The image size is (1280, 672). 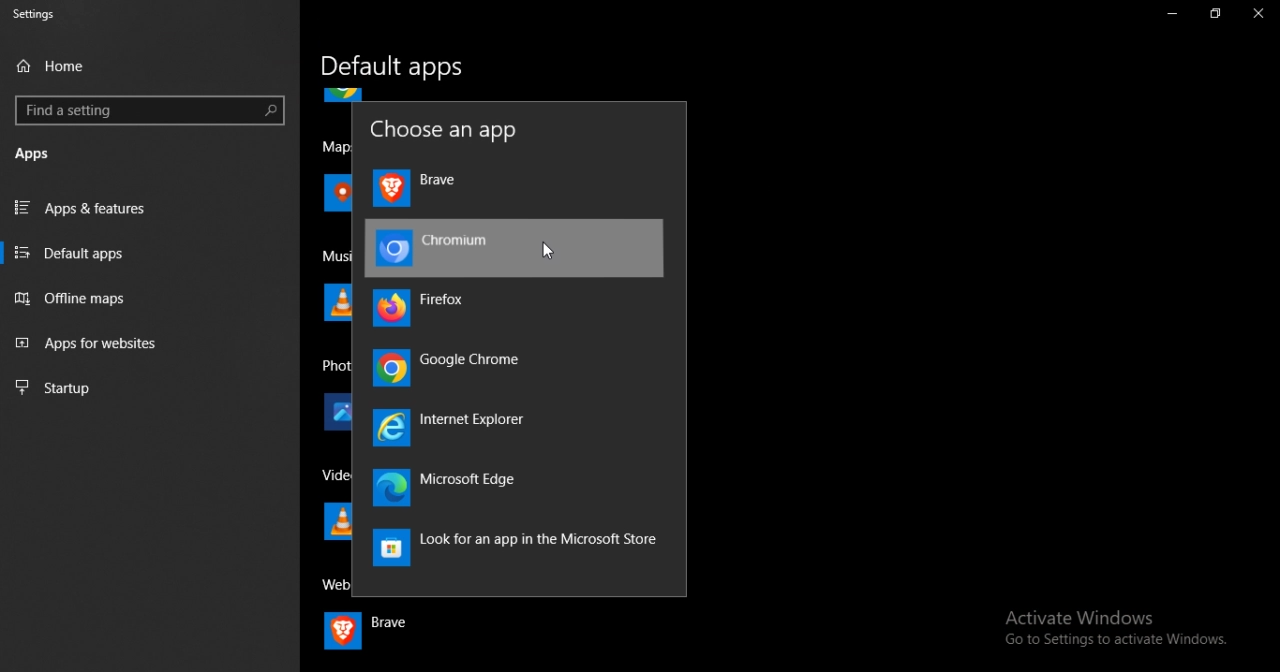 I want to click on home, so click(x=58, y=65).